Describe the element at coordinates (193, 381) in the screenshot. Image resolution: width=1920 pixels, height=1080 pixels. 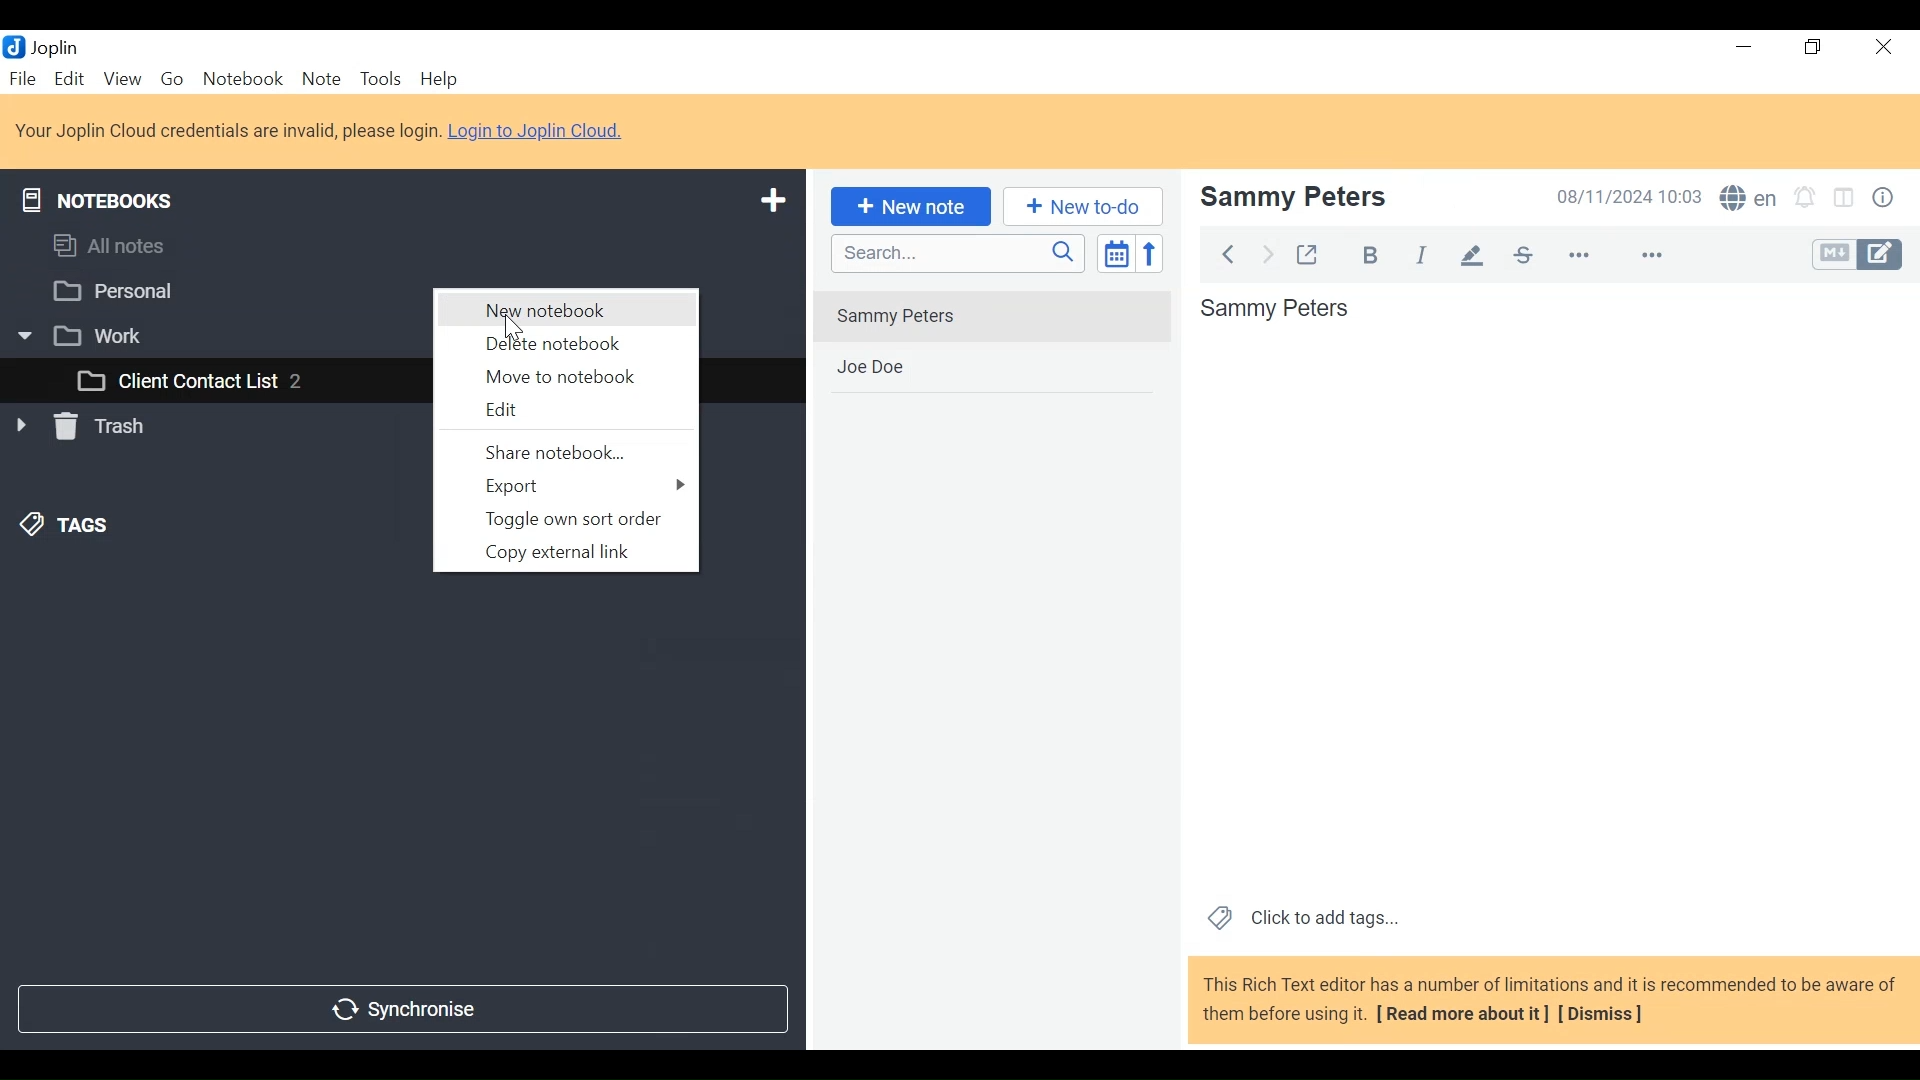
I see `Client Contact List 2` at that location.